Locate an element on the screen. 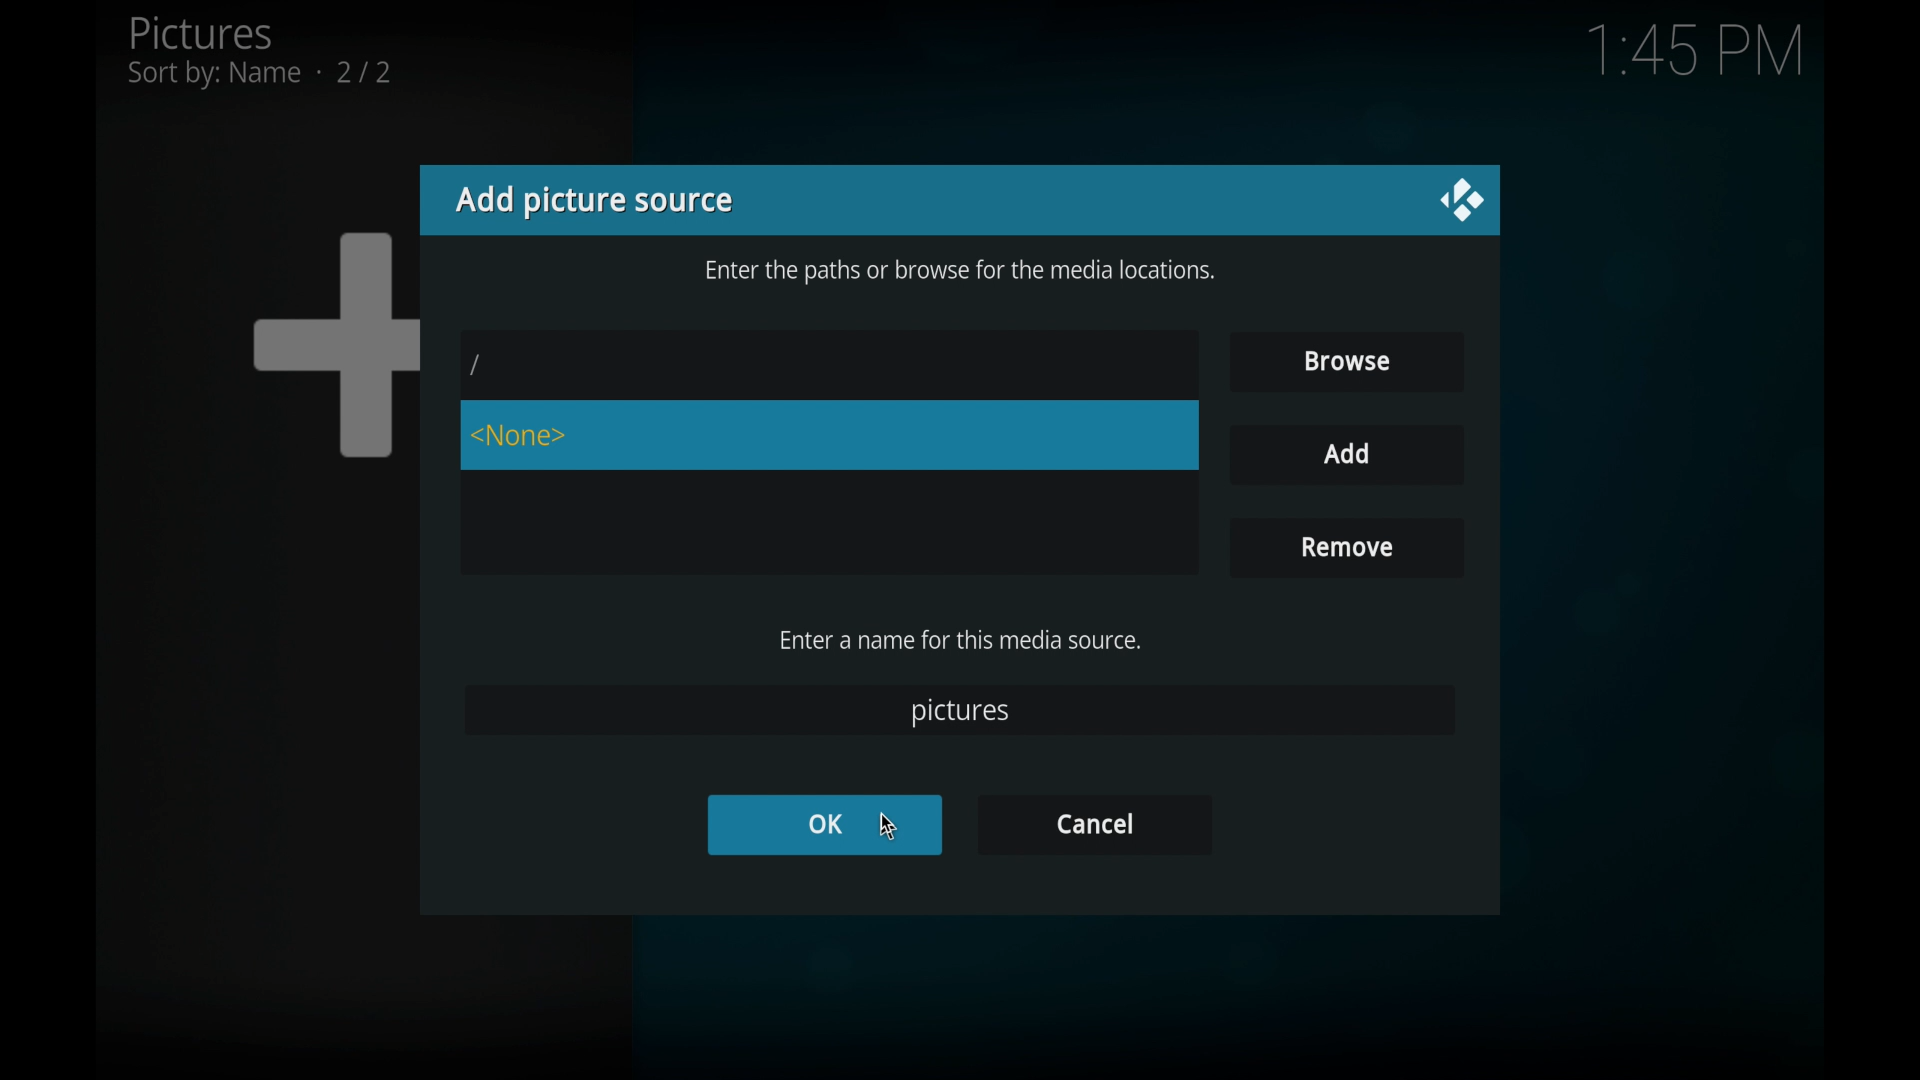 Image resolution: width=1920 pixels, height=1080 pixels. info is located at coordinates (960, 273).